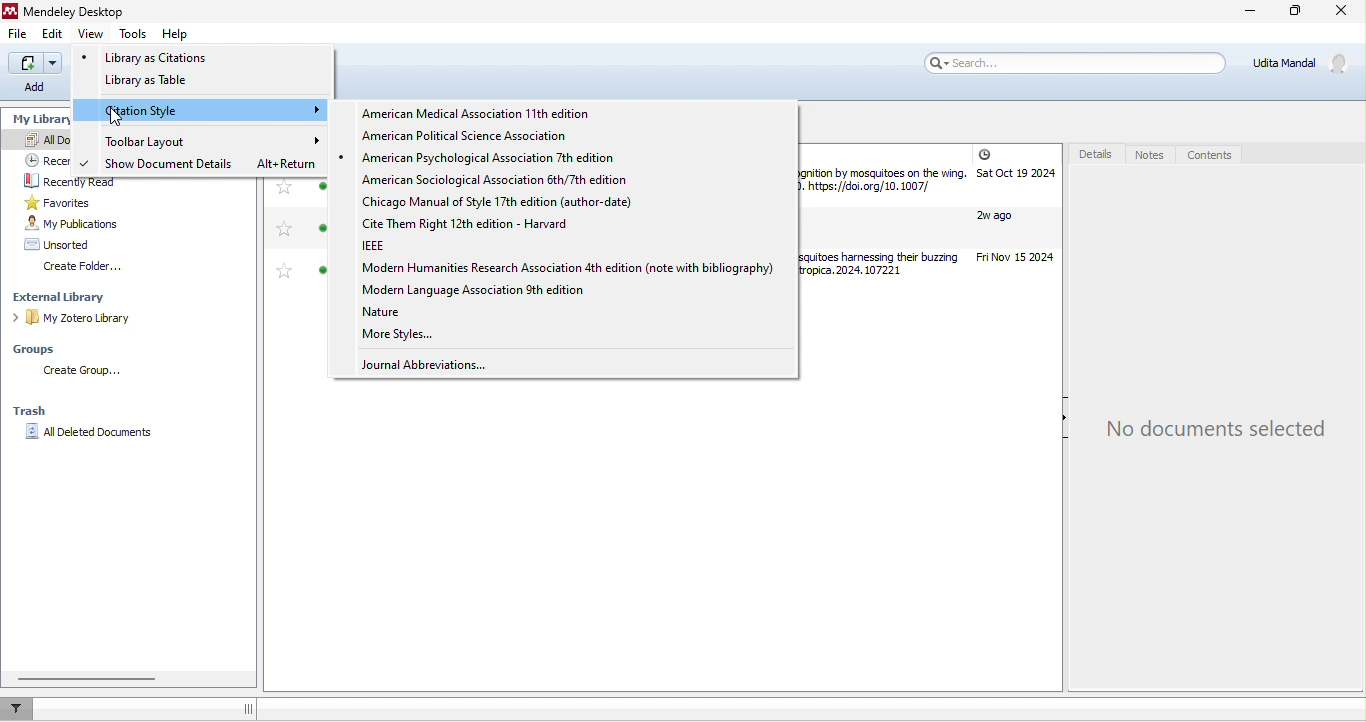 The height and width of the screenshot is (722, 1366). Describe the element at coordinates (480, 112) in the screenshot. I see `American Medical Association 11th edition` at that location.